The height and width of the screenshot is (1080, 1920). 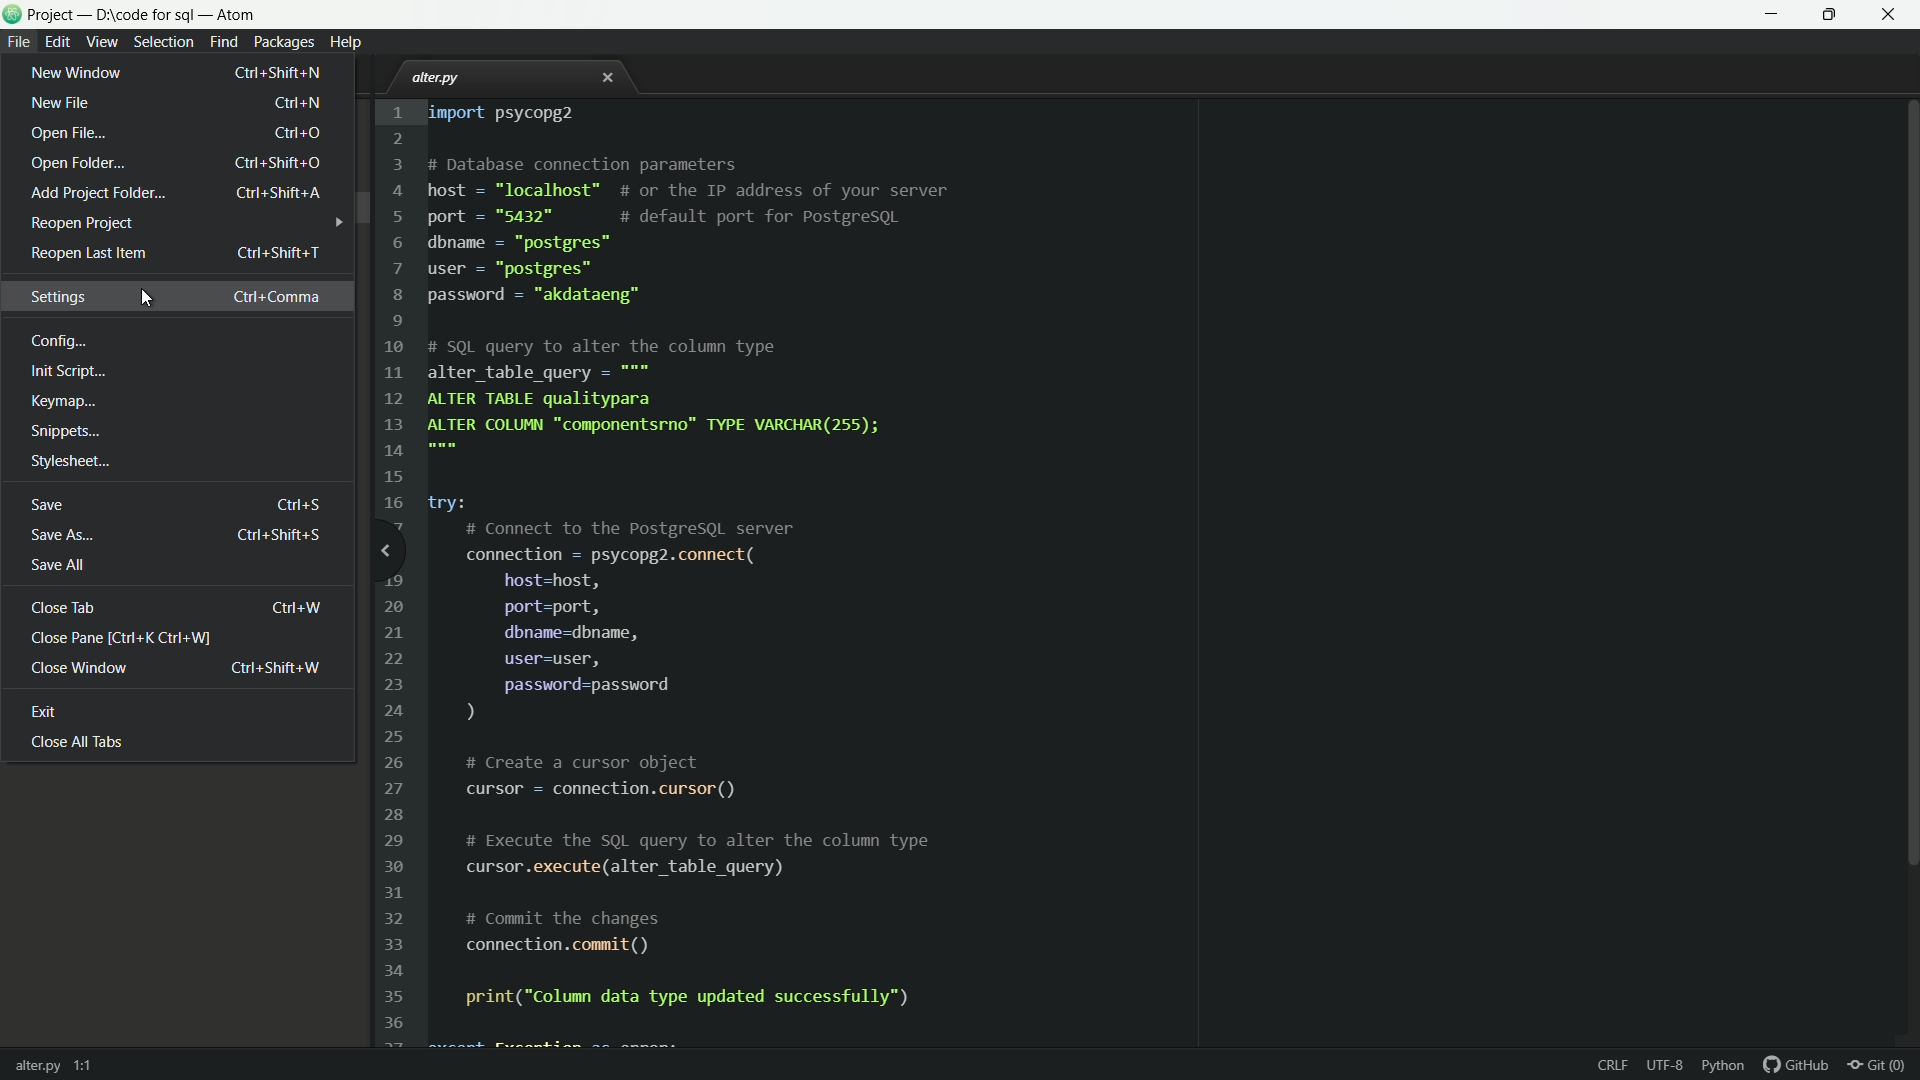 What do you see at coordinates (177, 103) in the screenshot?
I see `new file` at bounding box center [177, 103].